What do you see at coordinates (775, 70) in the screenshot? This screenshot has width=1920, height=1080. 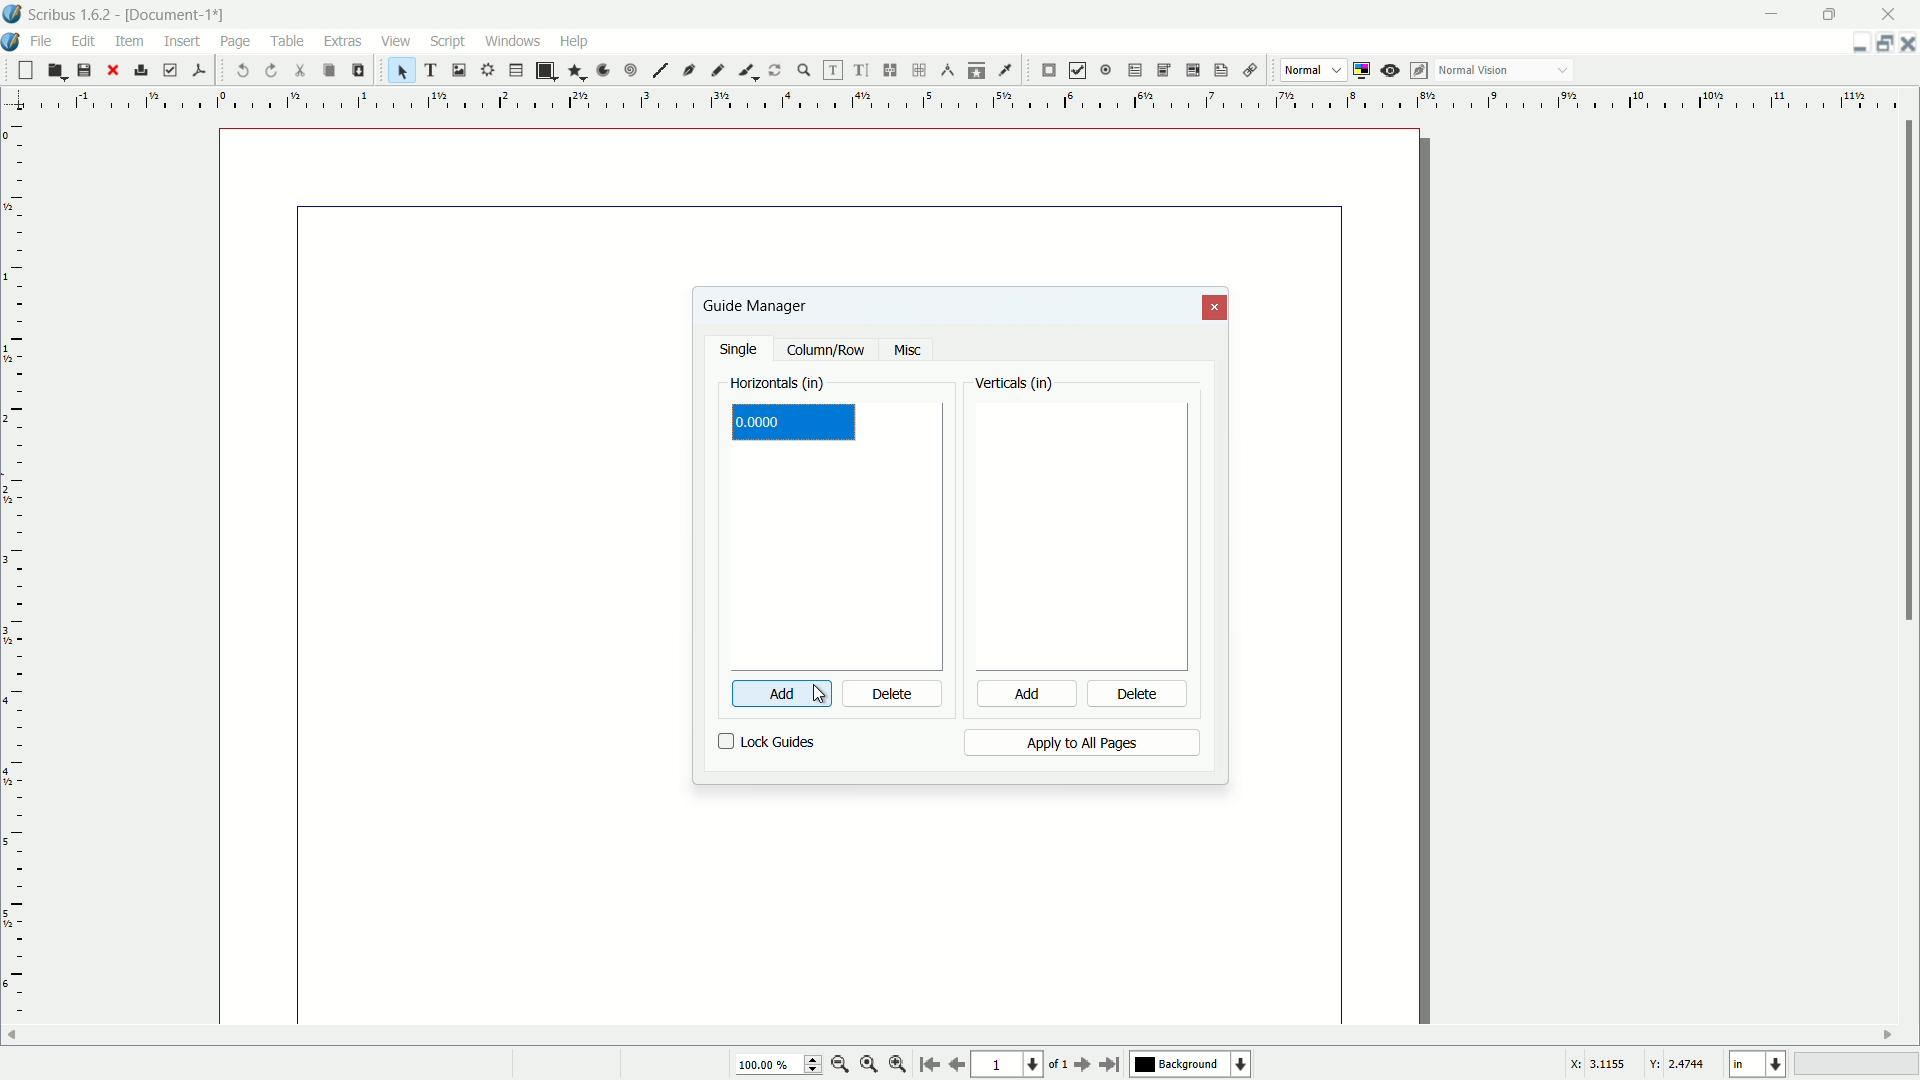 I see `rotate item` at bounding box center [775, 70].